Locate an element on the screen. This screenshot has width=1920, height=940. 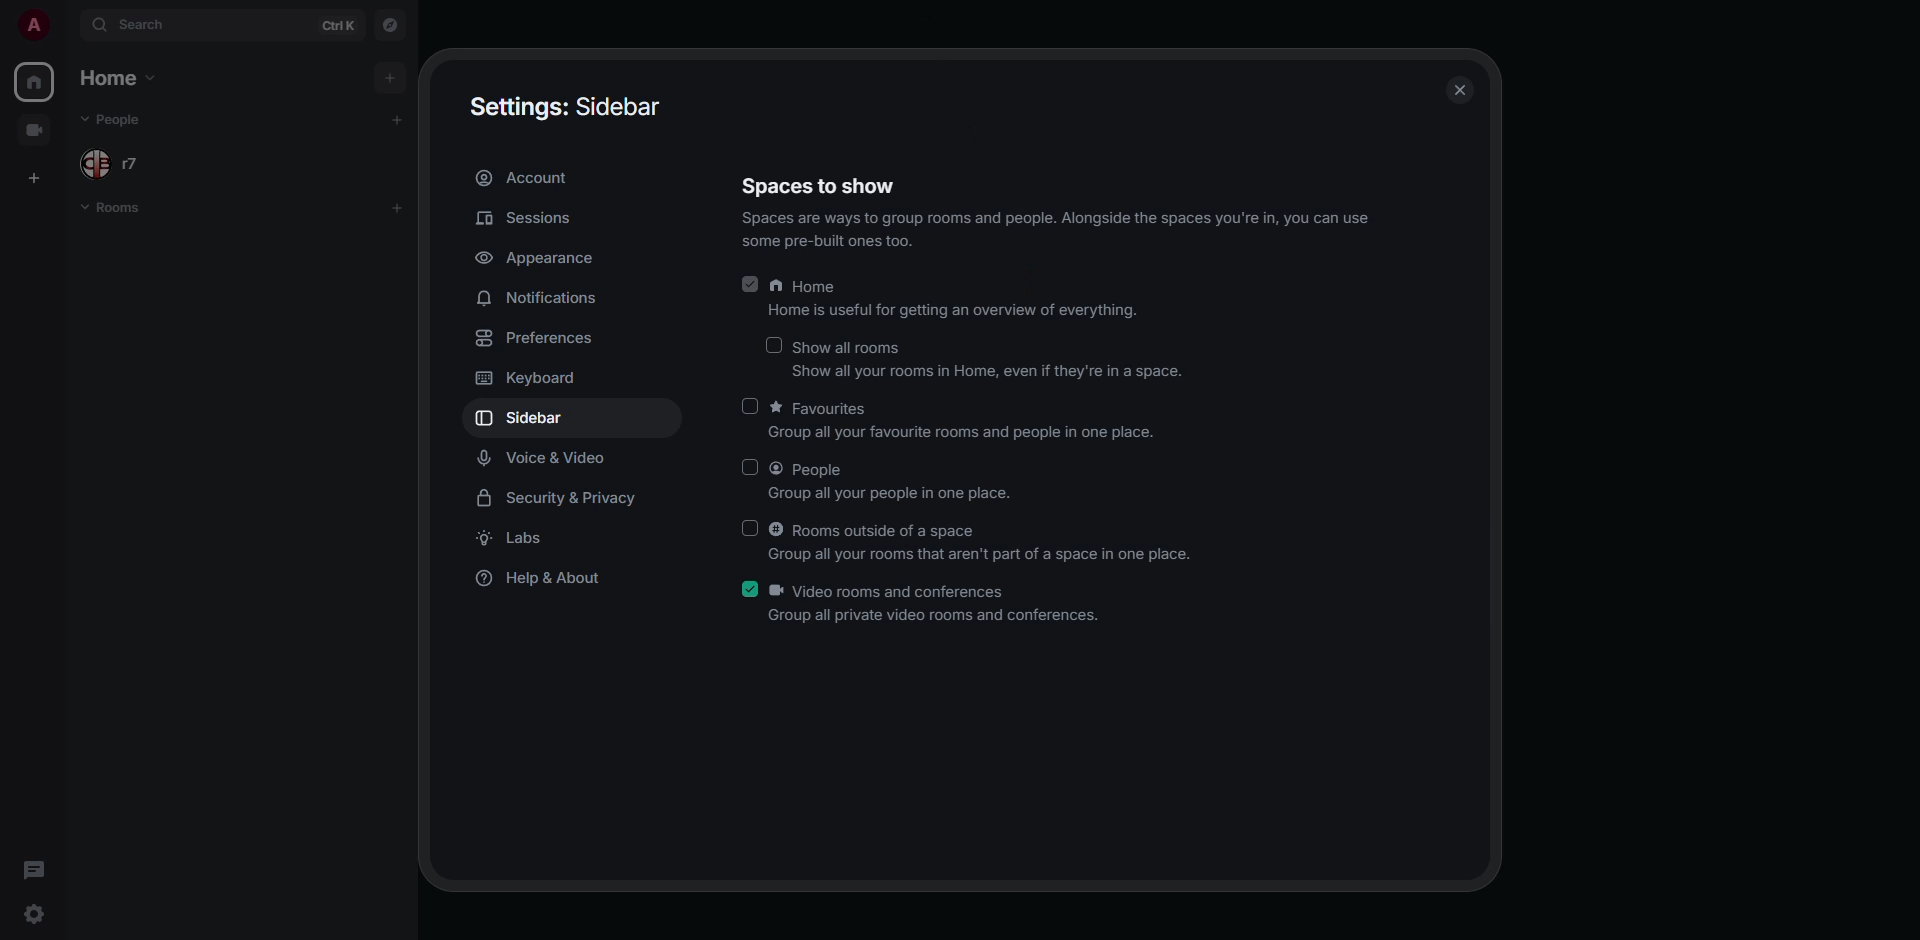
* Favourites
Group all your favourite rooms and people in one place. is located at coordinates (967, 422).